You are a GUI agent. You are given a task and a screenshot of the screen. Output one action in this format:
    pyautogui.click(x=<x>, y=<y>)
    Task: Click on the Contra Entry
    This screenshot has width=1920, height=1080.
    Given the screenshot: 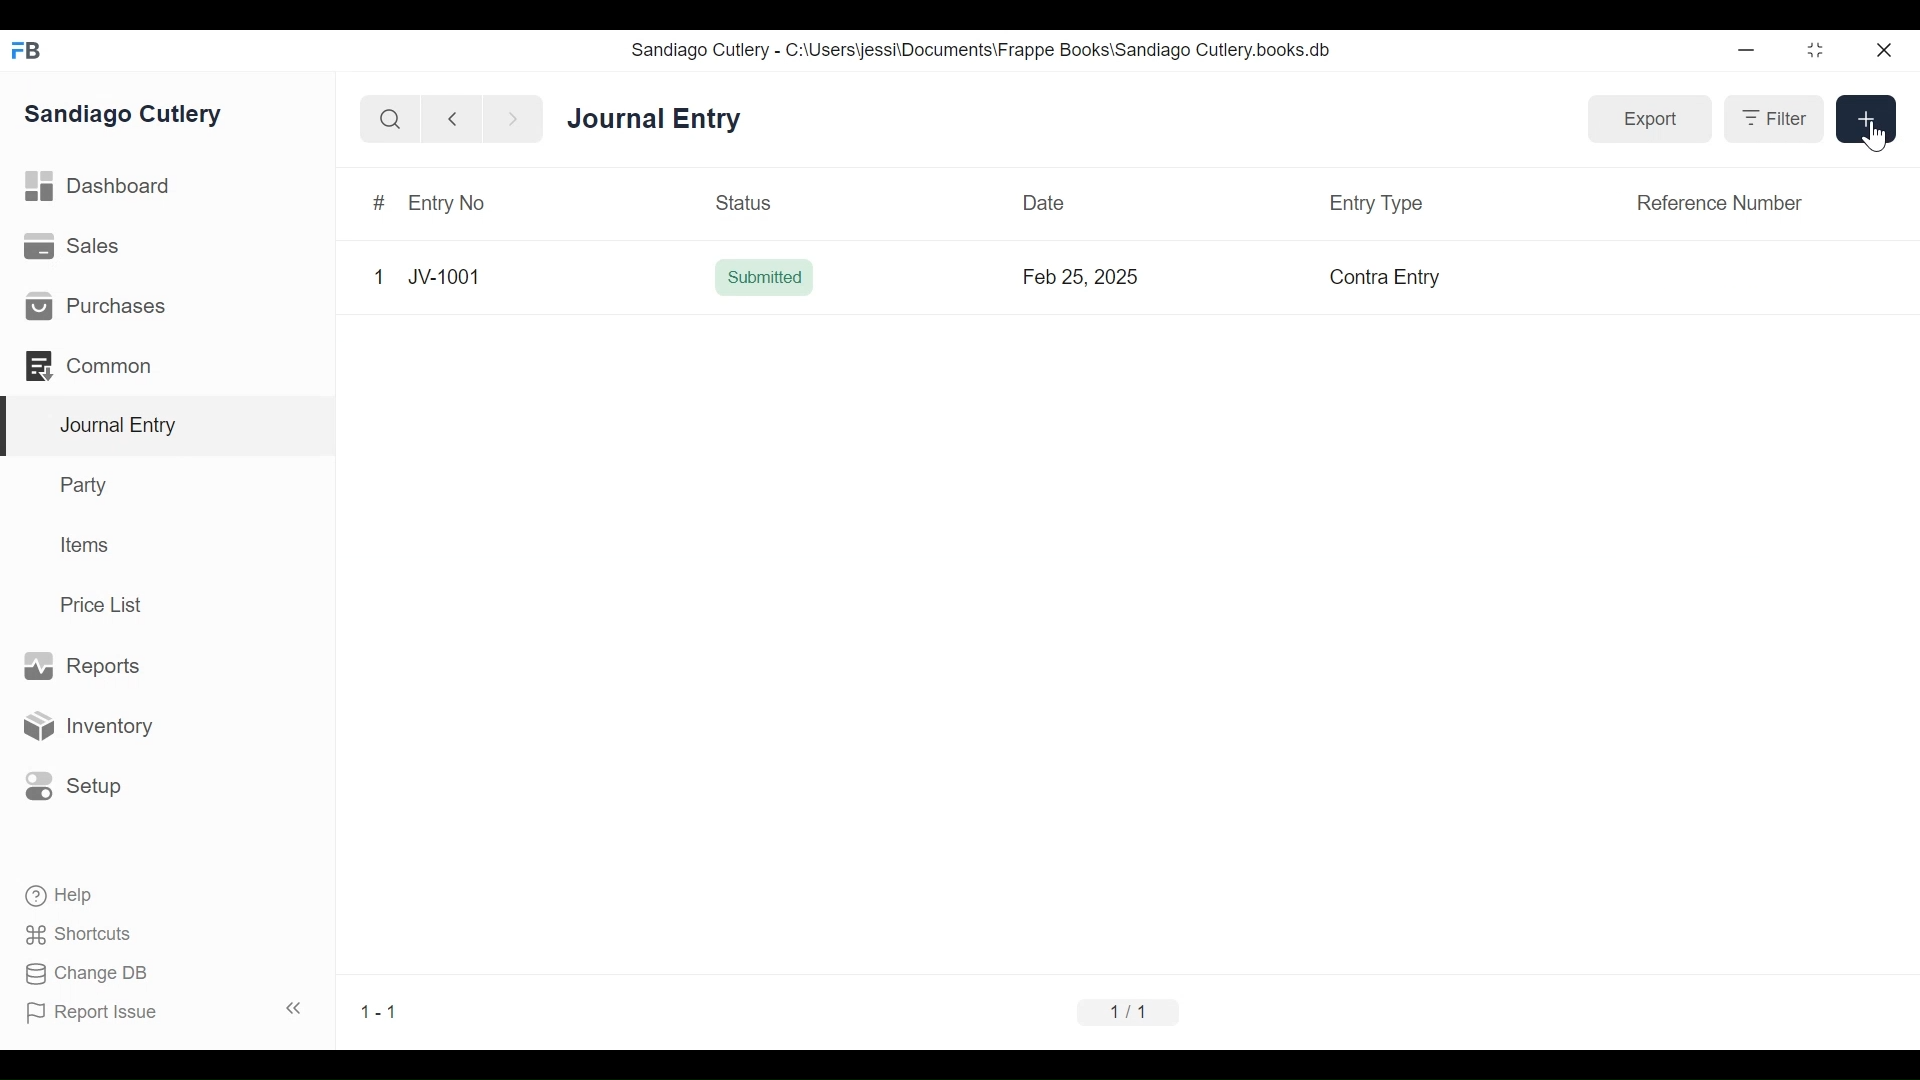 What is the action you would take?
    pyautogui.click(x=1386, y=278)
    